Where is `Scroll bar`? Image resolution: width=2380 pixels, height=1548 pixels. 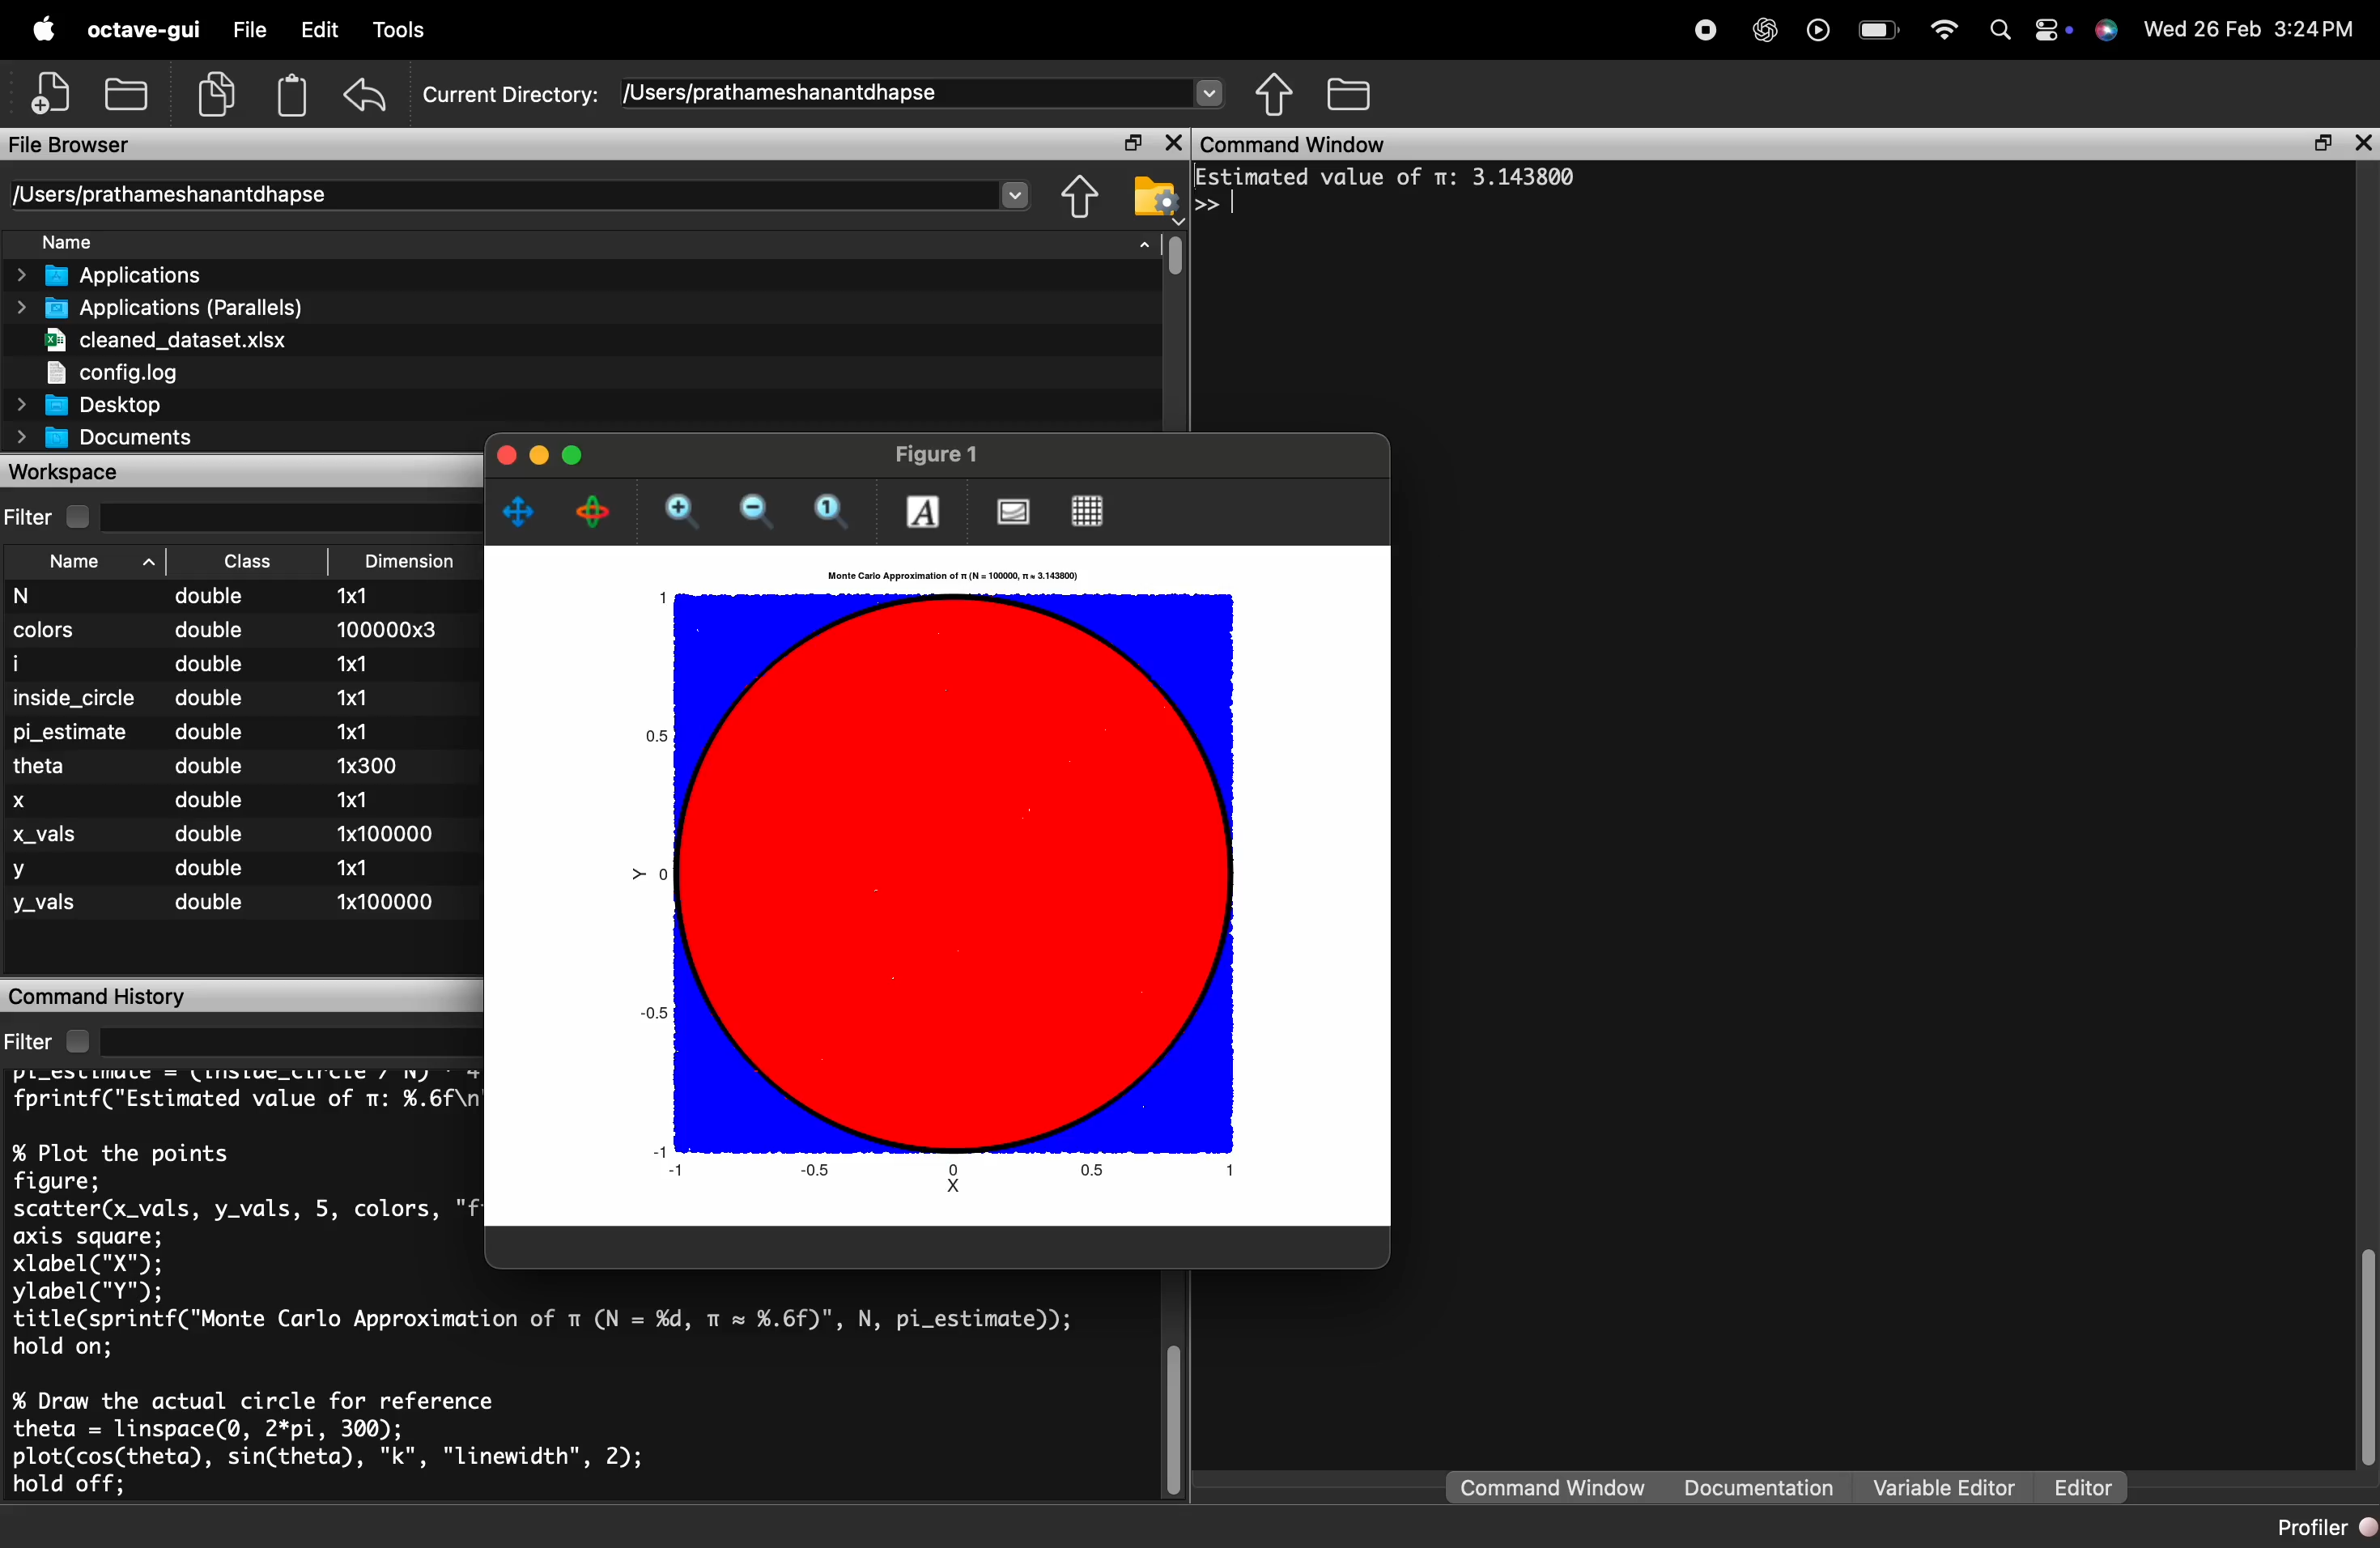 Scroll bar is located at coordinates (1173, 1416).